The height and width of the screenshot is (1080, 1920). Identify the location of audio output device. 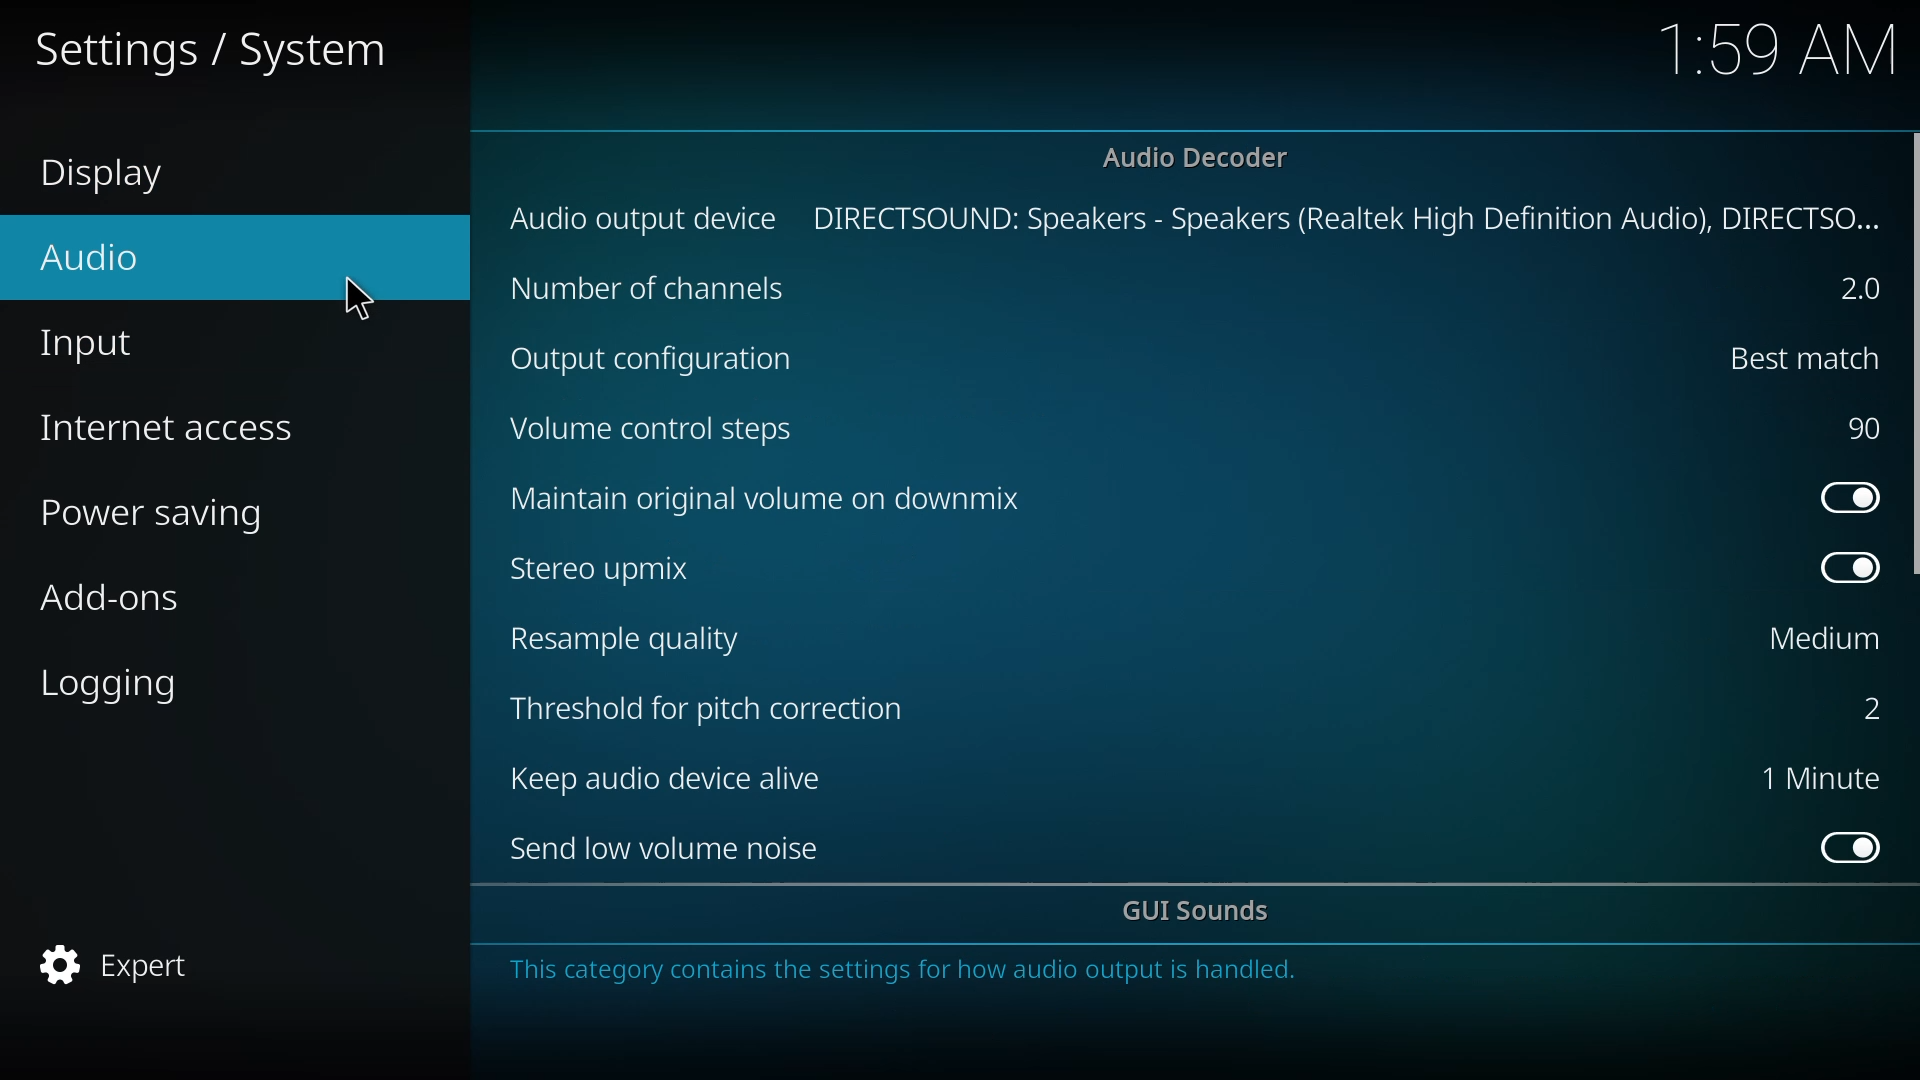
(645, 218).